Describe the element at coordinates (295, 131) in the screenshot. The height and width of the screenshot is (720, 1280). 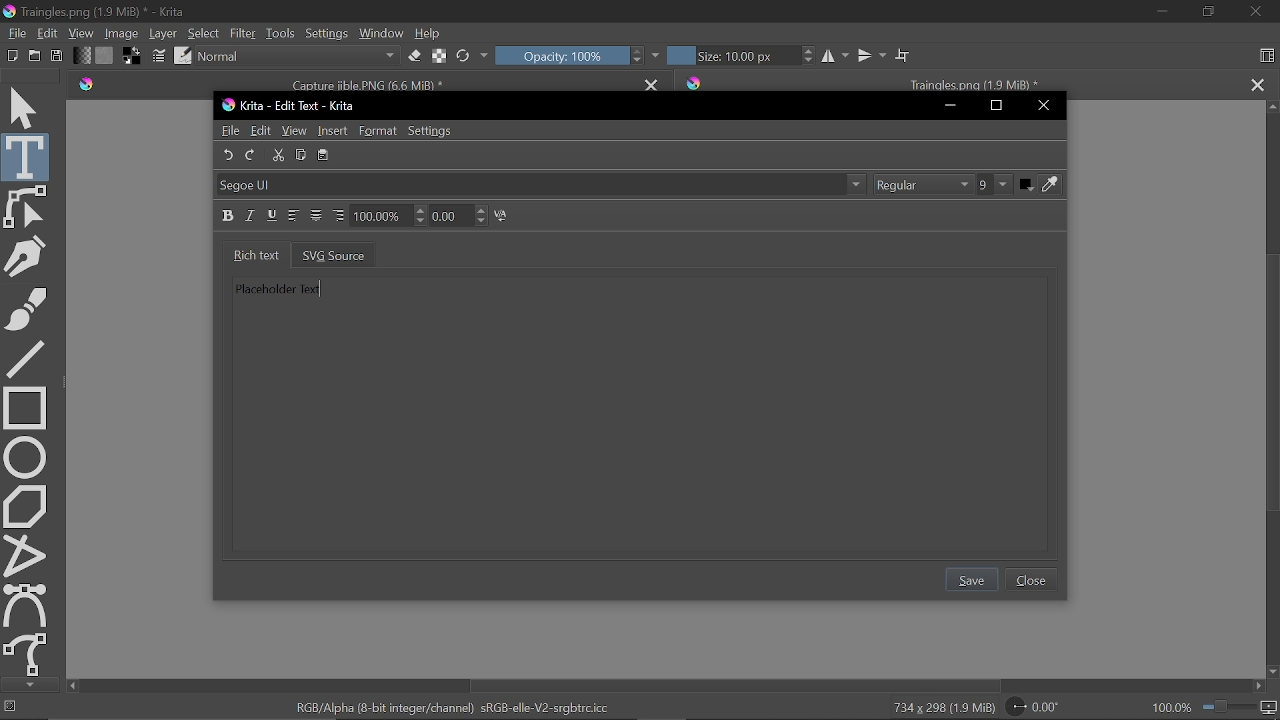
I see `View` at that location.